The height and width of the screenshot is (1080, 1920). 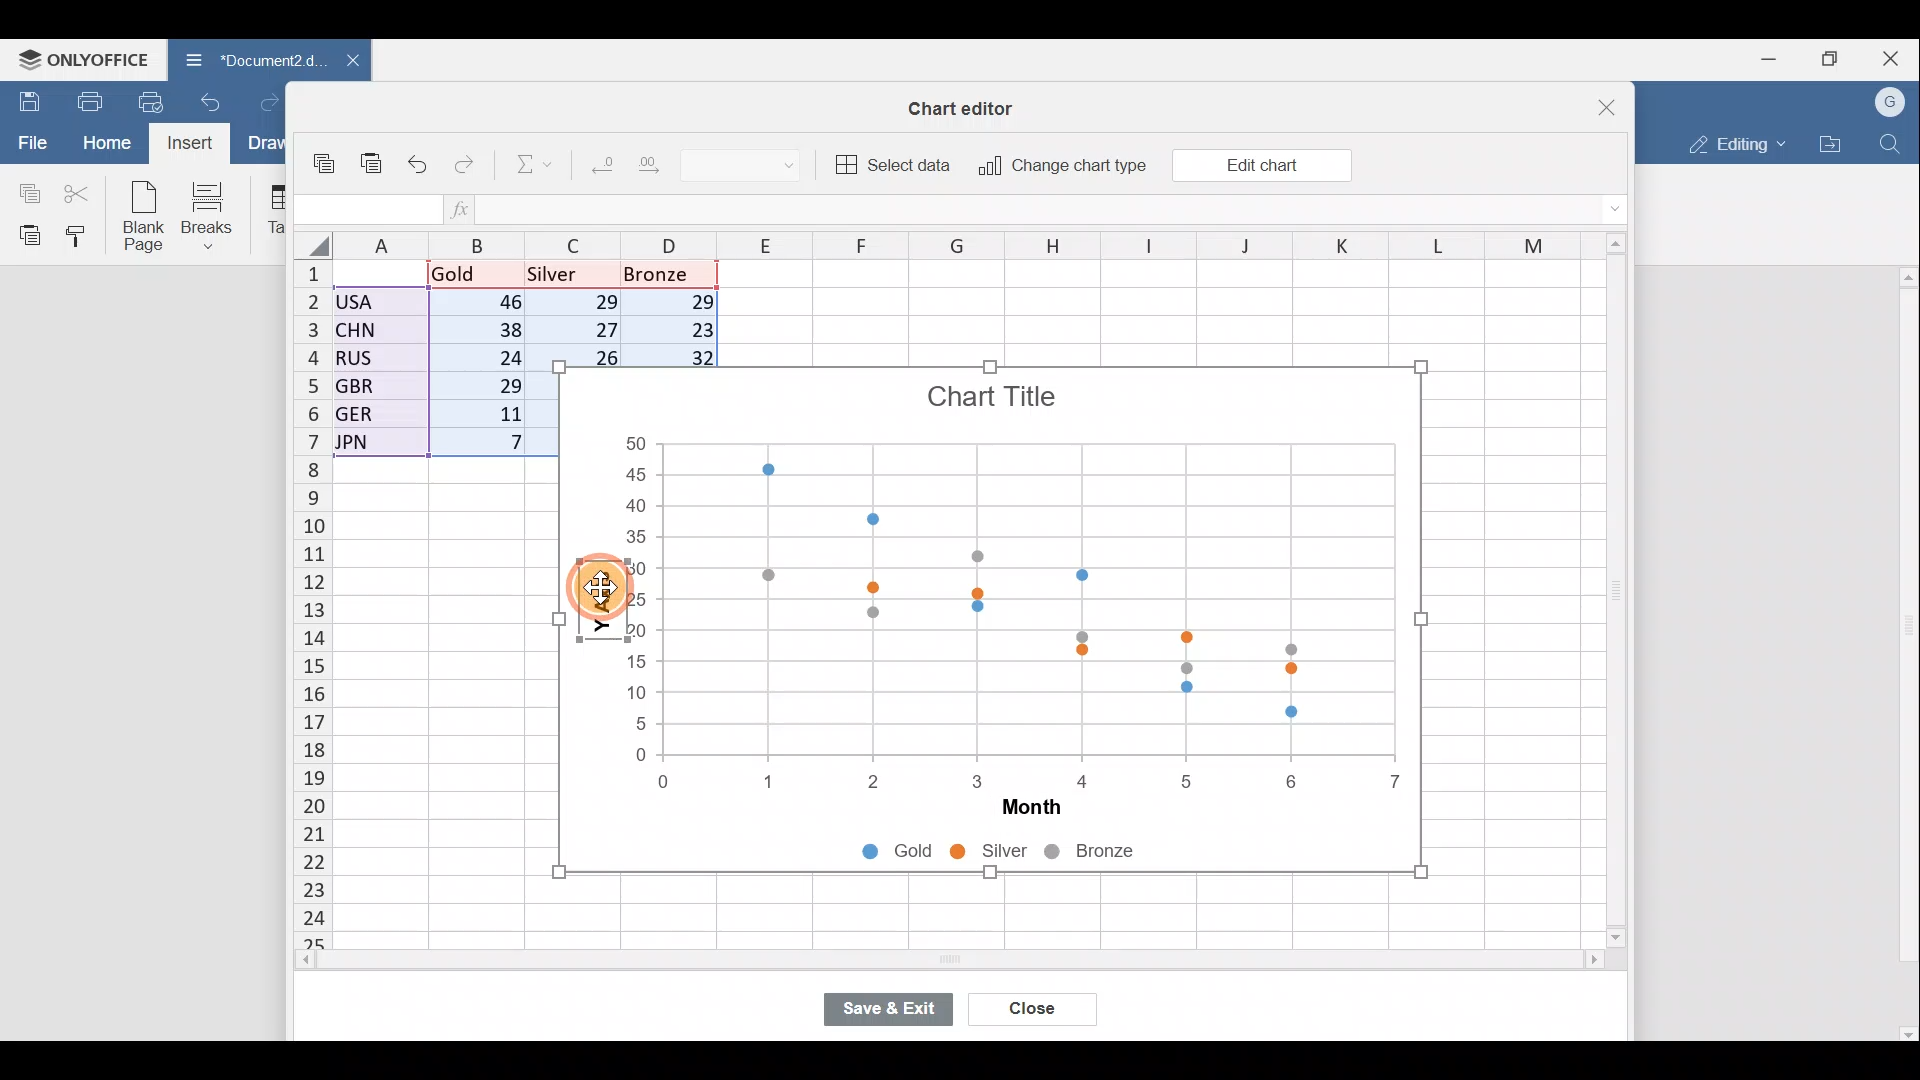 What do you see at coordinates (970, 104) in the screenshot?
I see `Chart editor` at bounding box center [970, 104].